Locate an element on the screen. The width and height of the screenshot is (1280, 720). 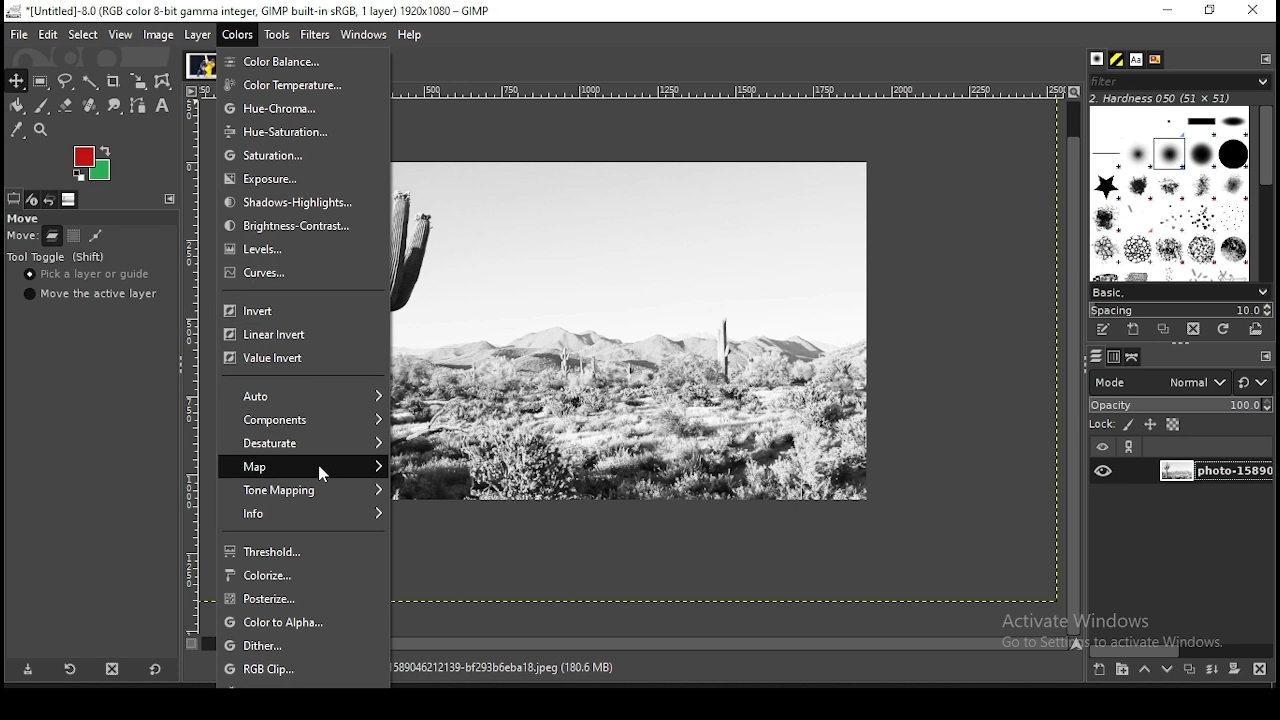
image is located at coordinates (159, 35).